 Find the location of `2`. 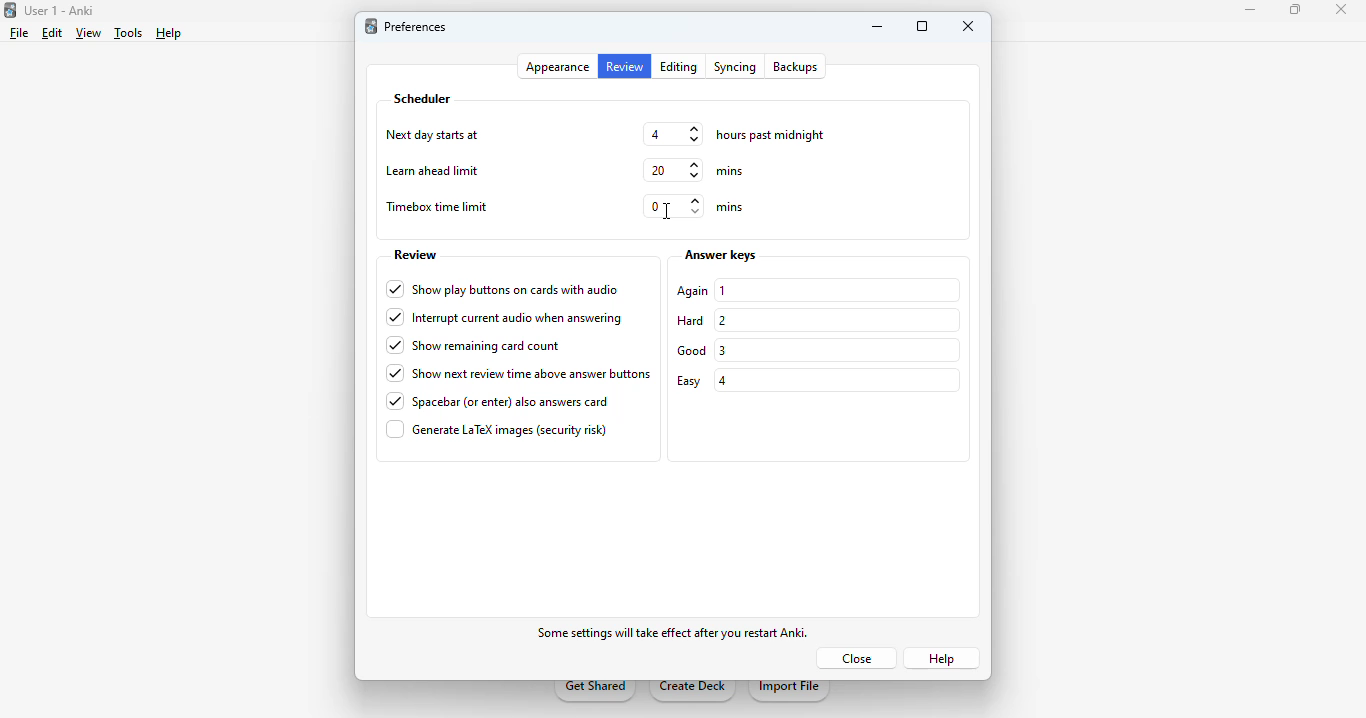

2 is located at coordinates (722, 320).